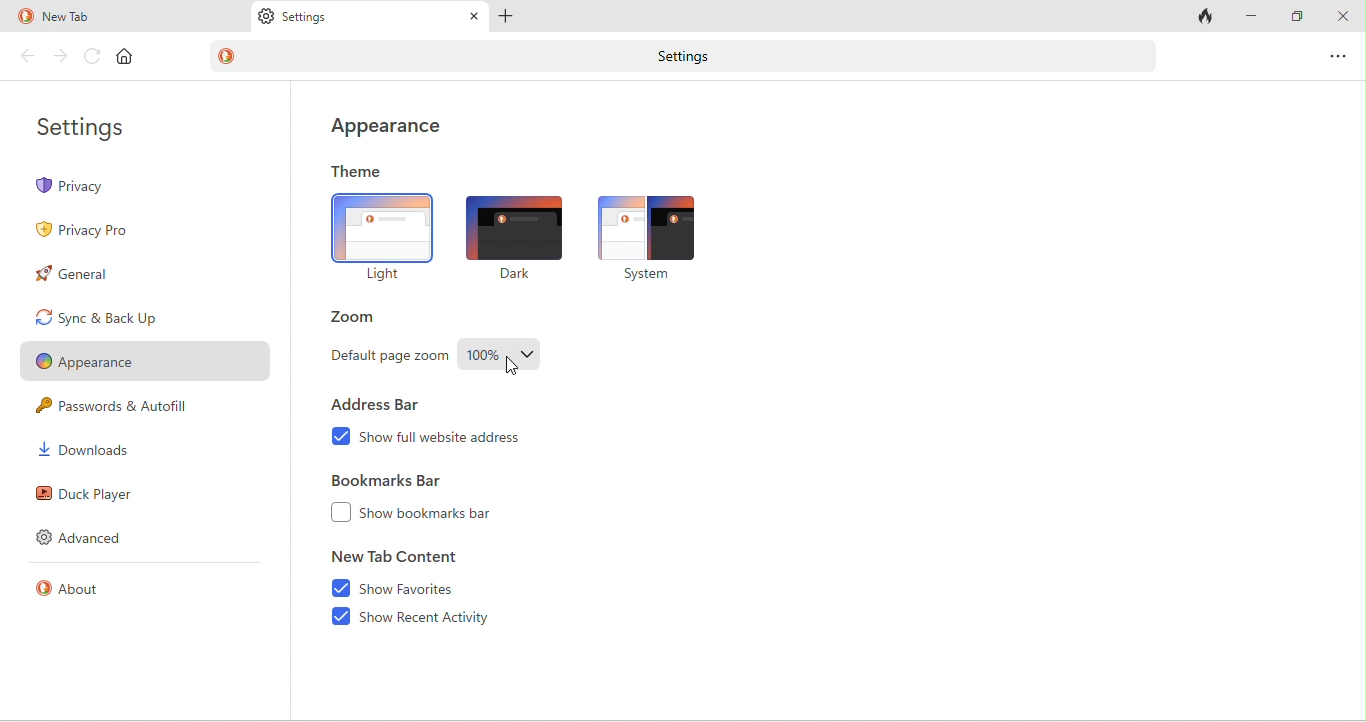  Describe the element at coordinates (513, 226) in the screenshot. I see `dark ` at that location.